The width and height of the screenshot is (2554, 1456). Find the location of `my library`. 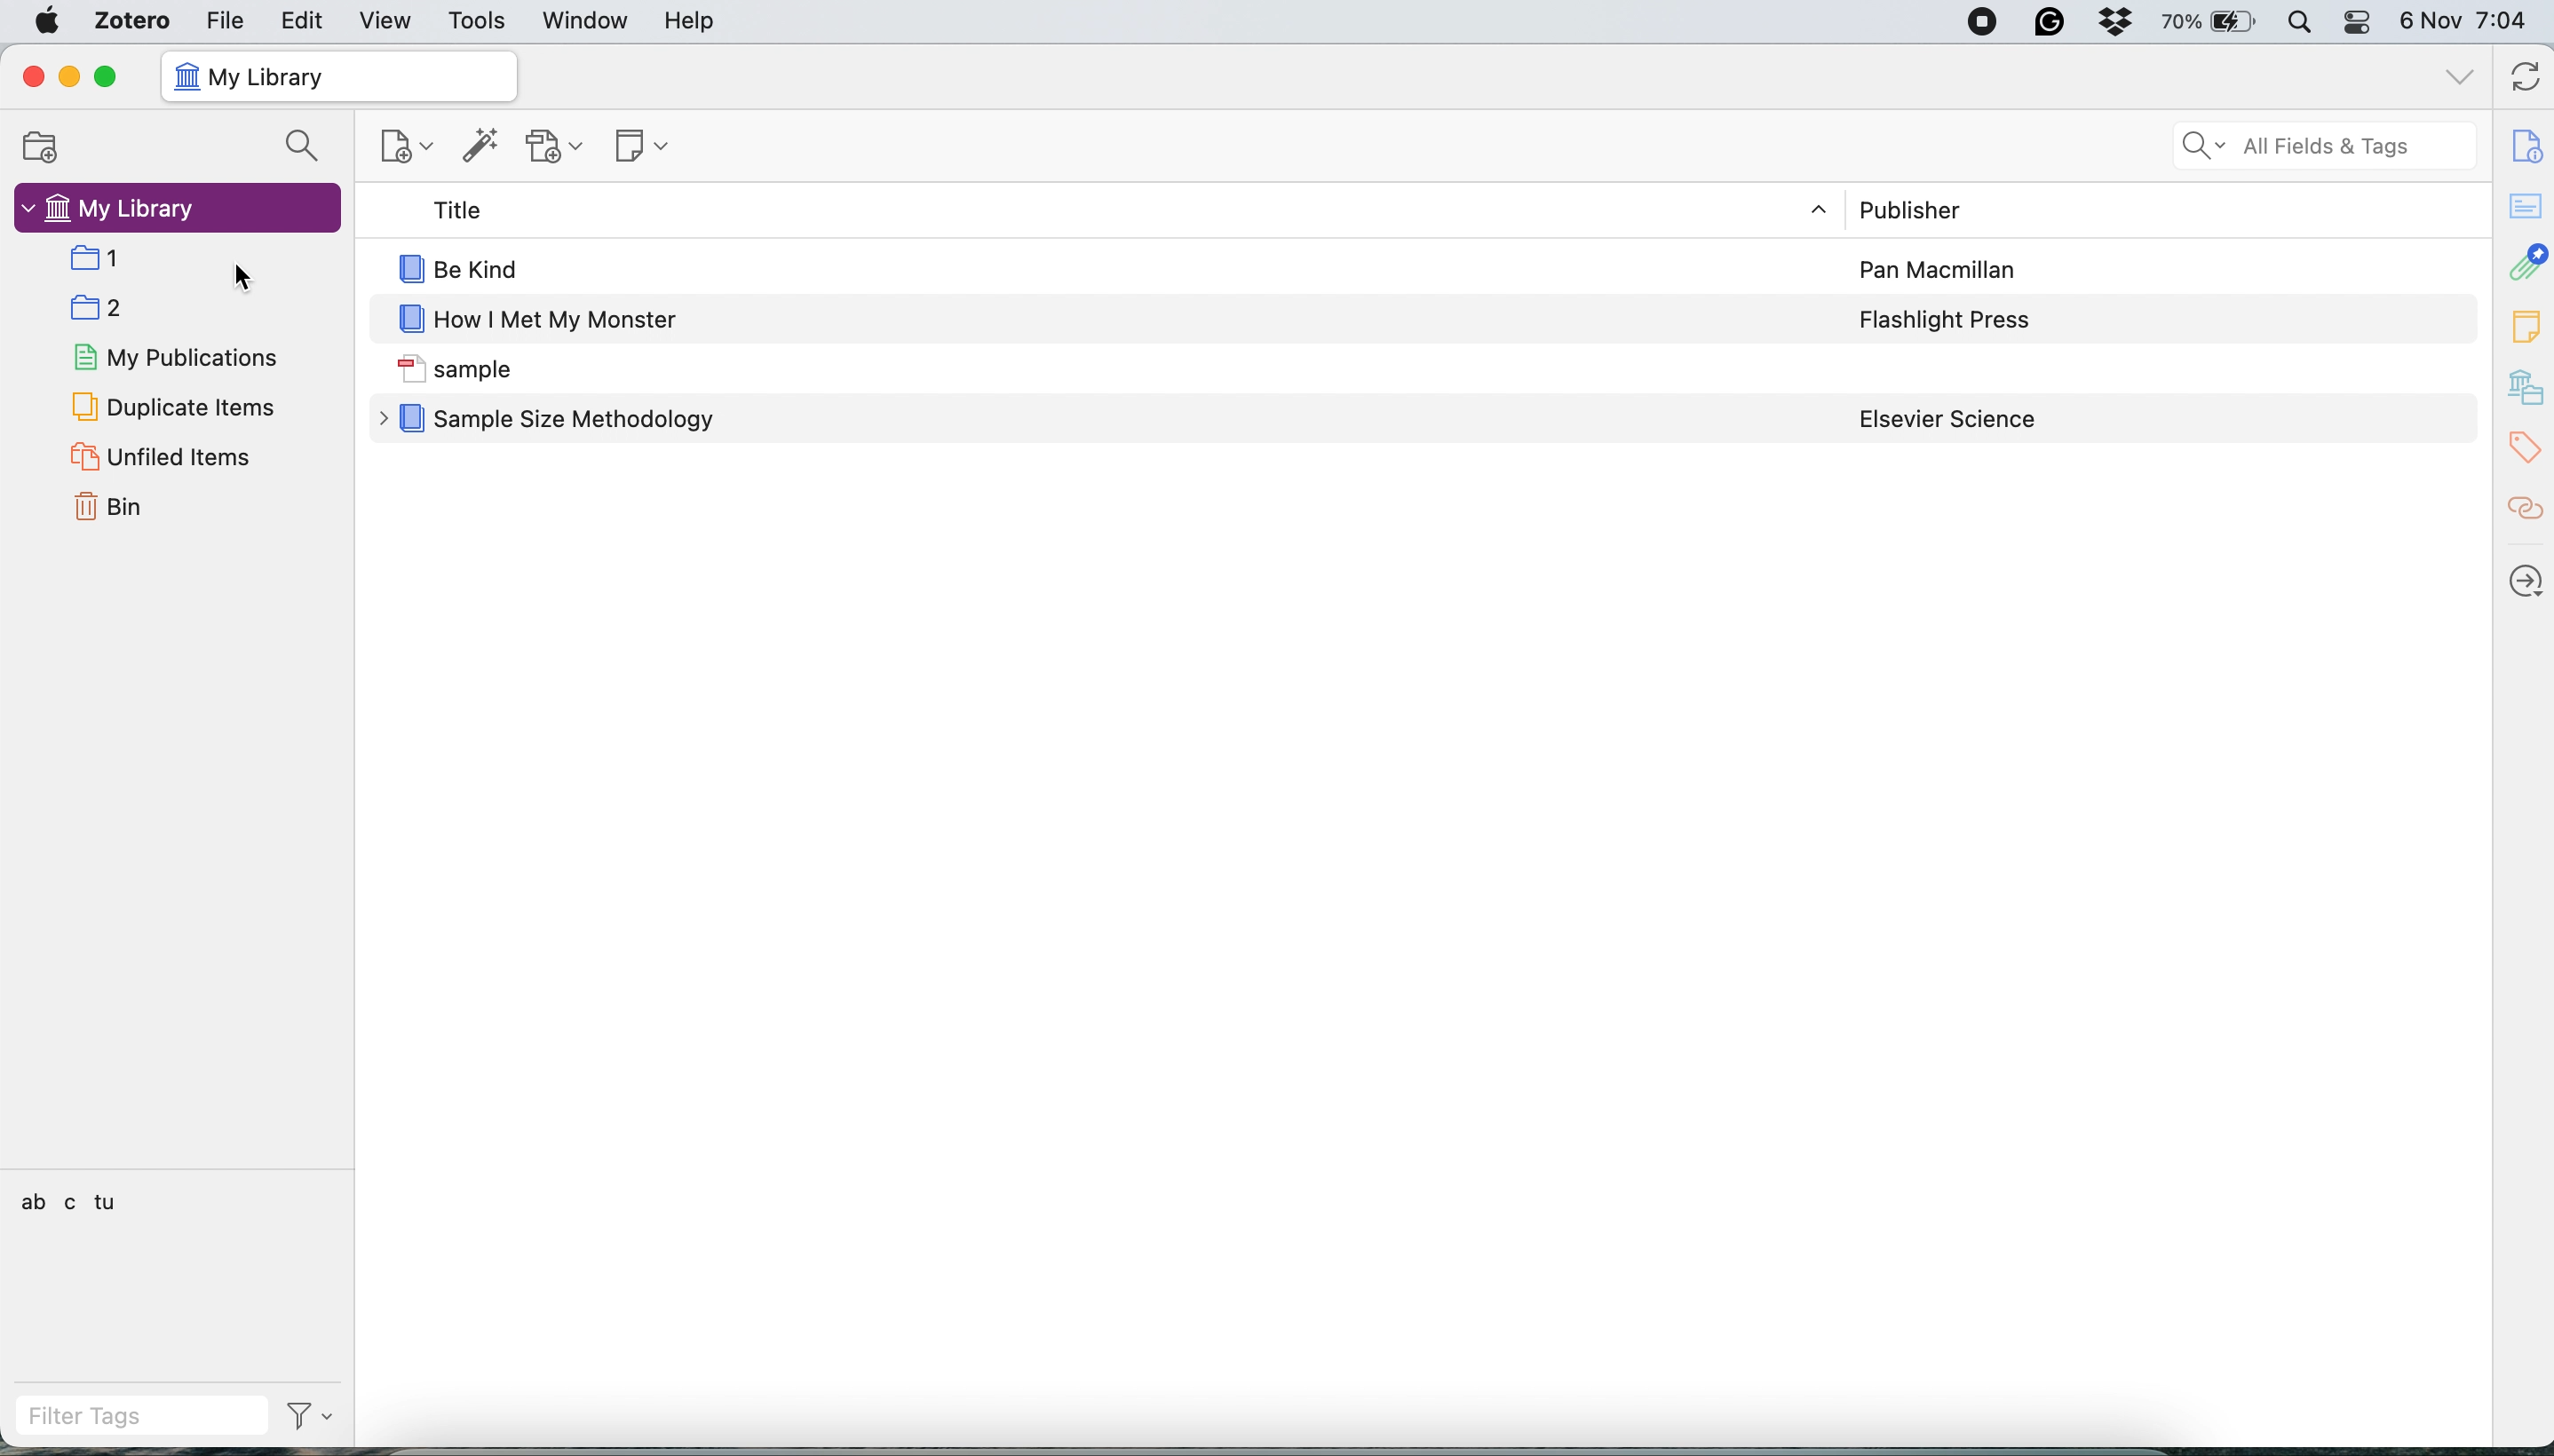

my library is located at coordinates (281, 77).